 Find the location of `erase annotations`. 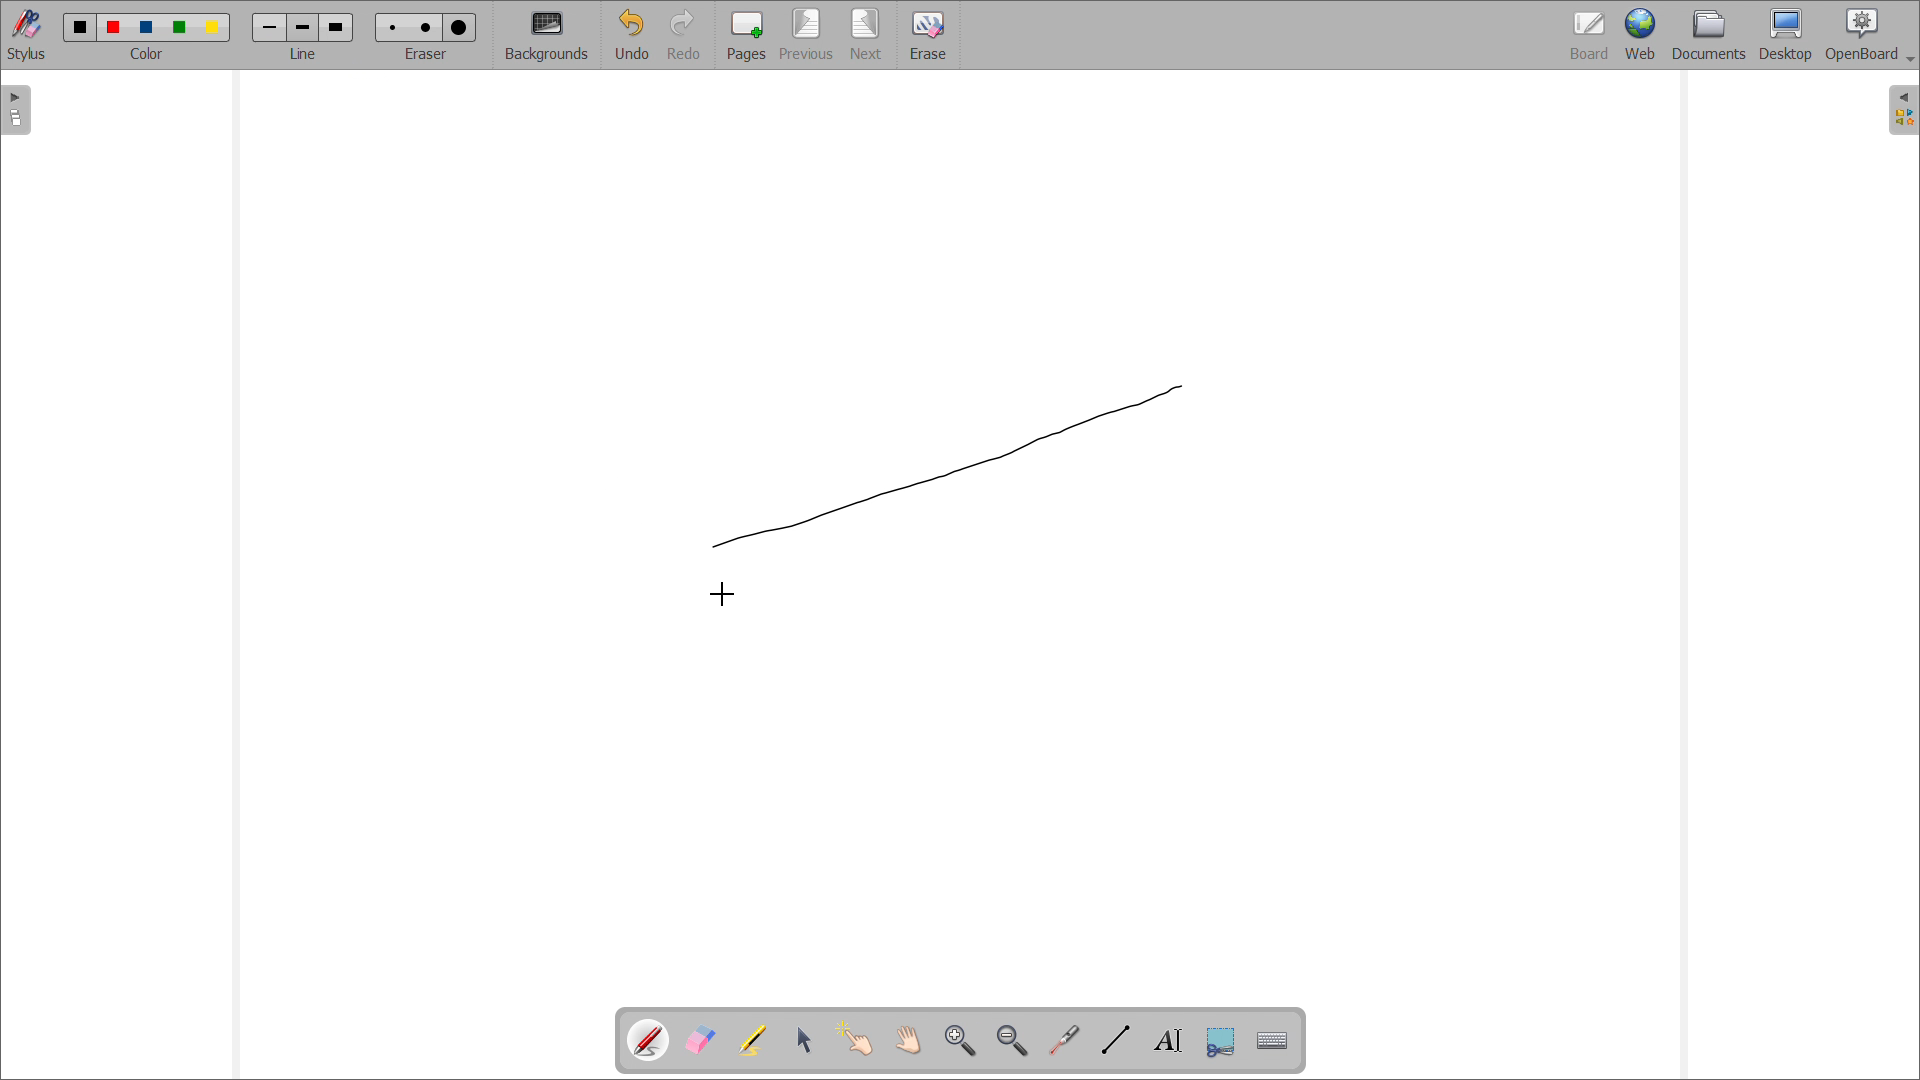

erase annotations is located at coordinates (701, 1040).